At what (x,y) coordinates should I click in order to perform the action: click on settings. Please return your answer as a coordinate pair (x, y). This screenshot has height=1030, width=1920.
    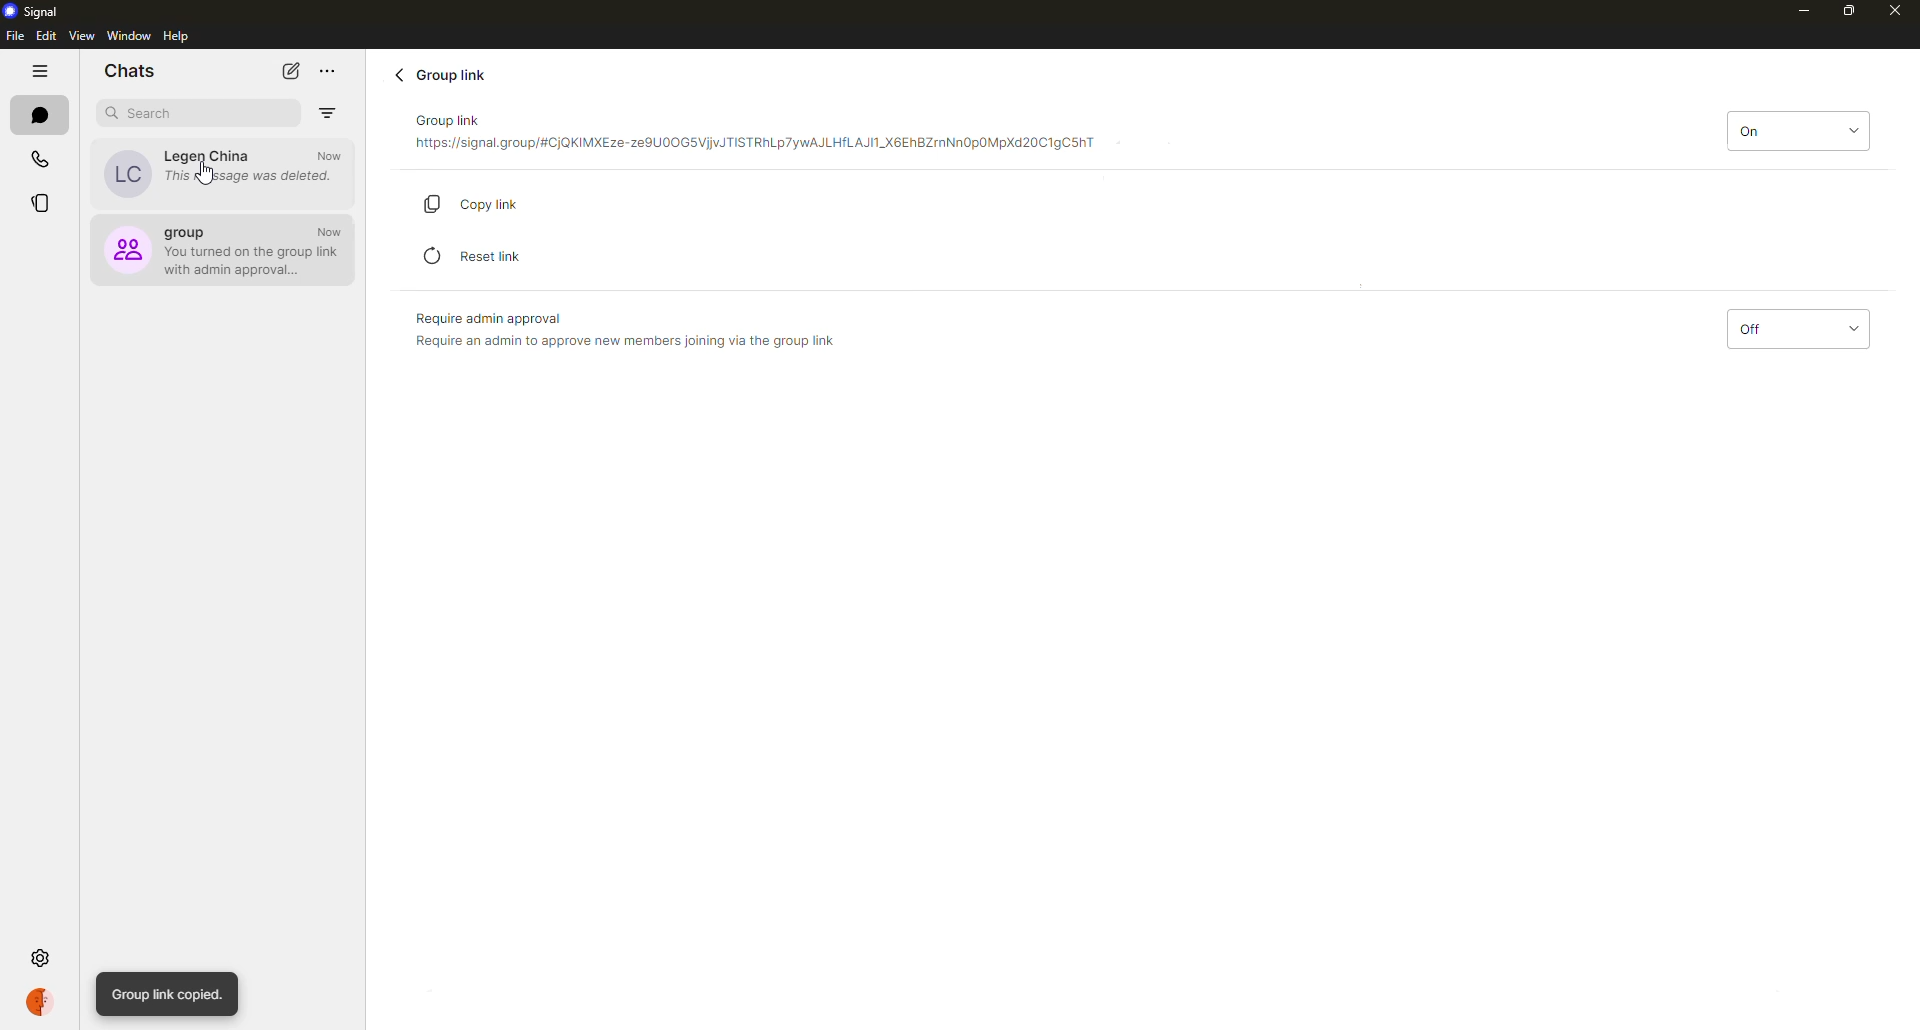
    Looking at the image, I should click on (42, 957).